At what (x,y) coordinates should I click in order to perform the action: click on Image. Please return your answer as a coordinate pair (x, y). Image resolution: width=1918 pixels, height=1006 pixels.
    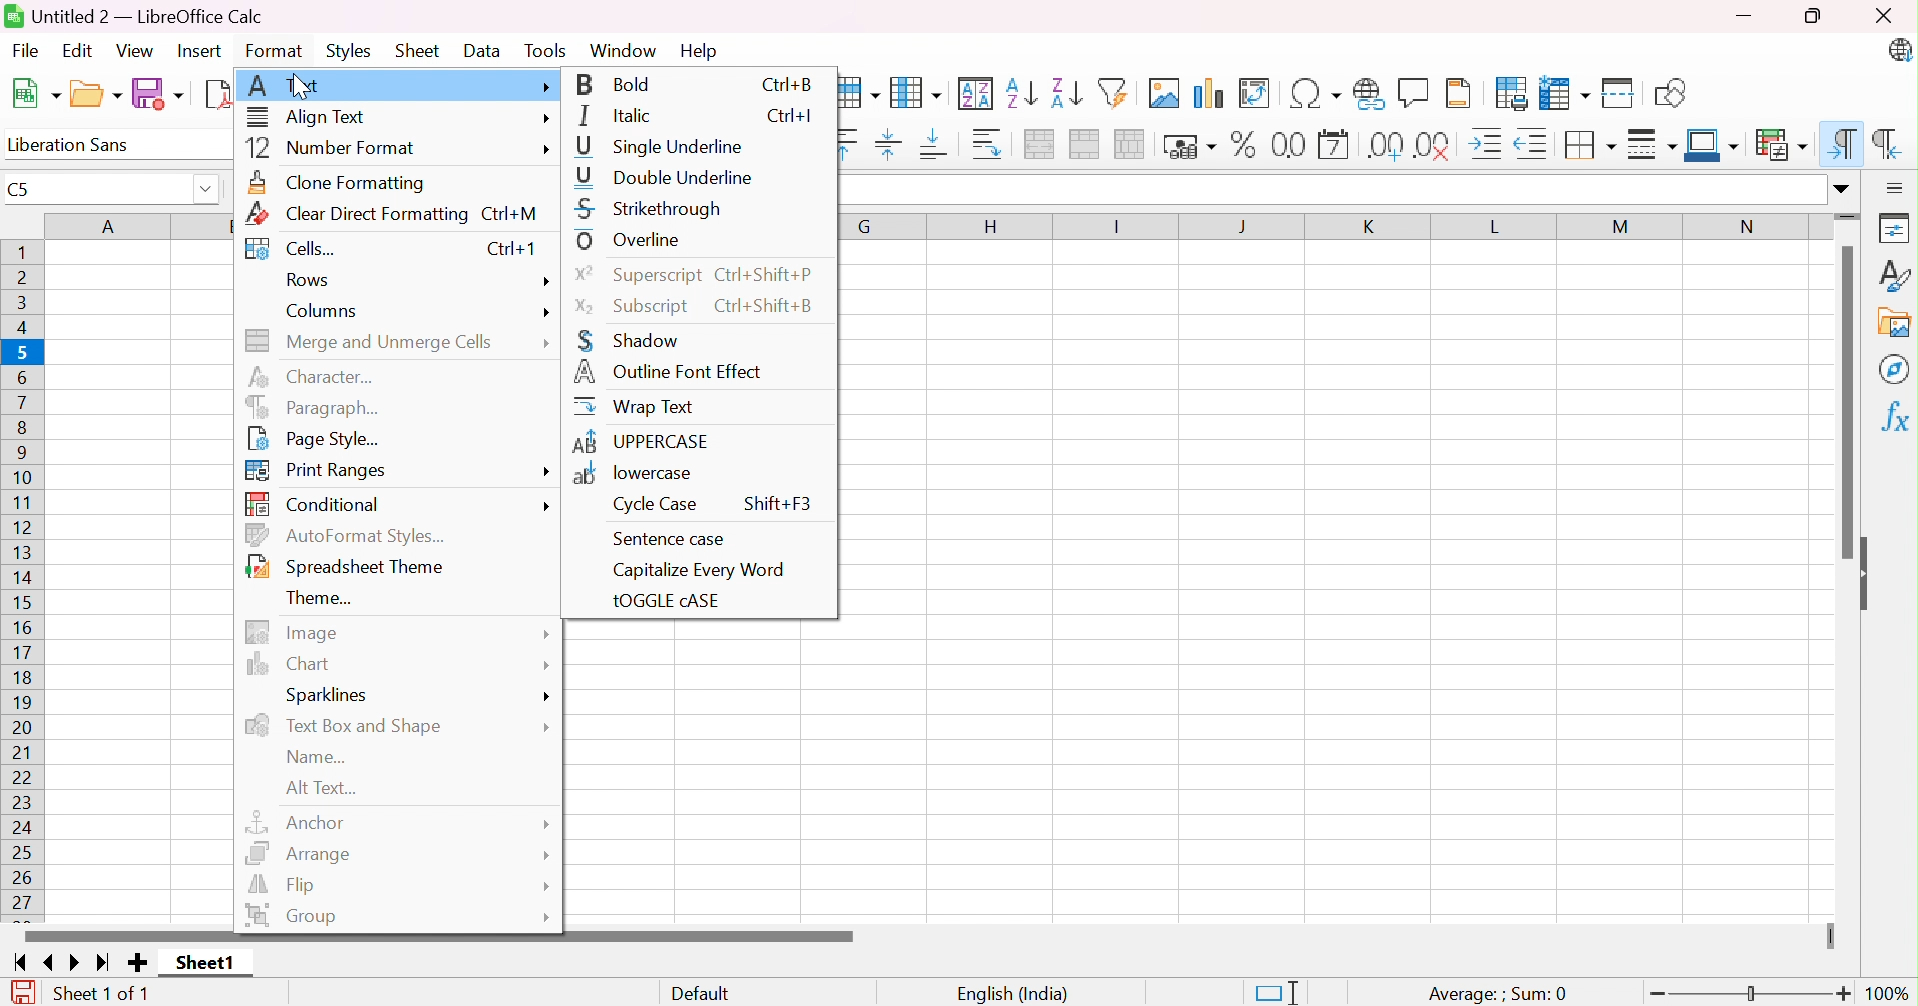
    Looking at the image, I should click on (288, 632).